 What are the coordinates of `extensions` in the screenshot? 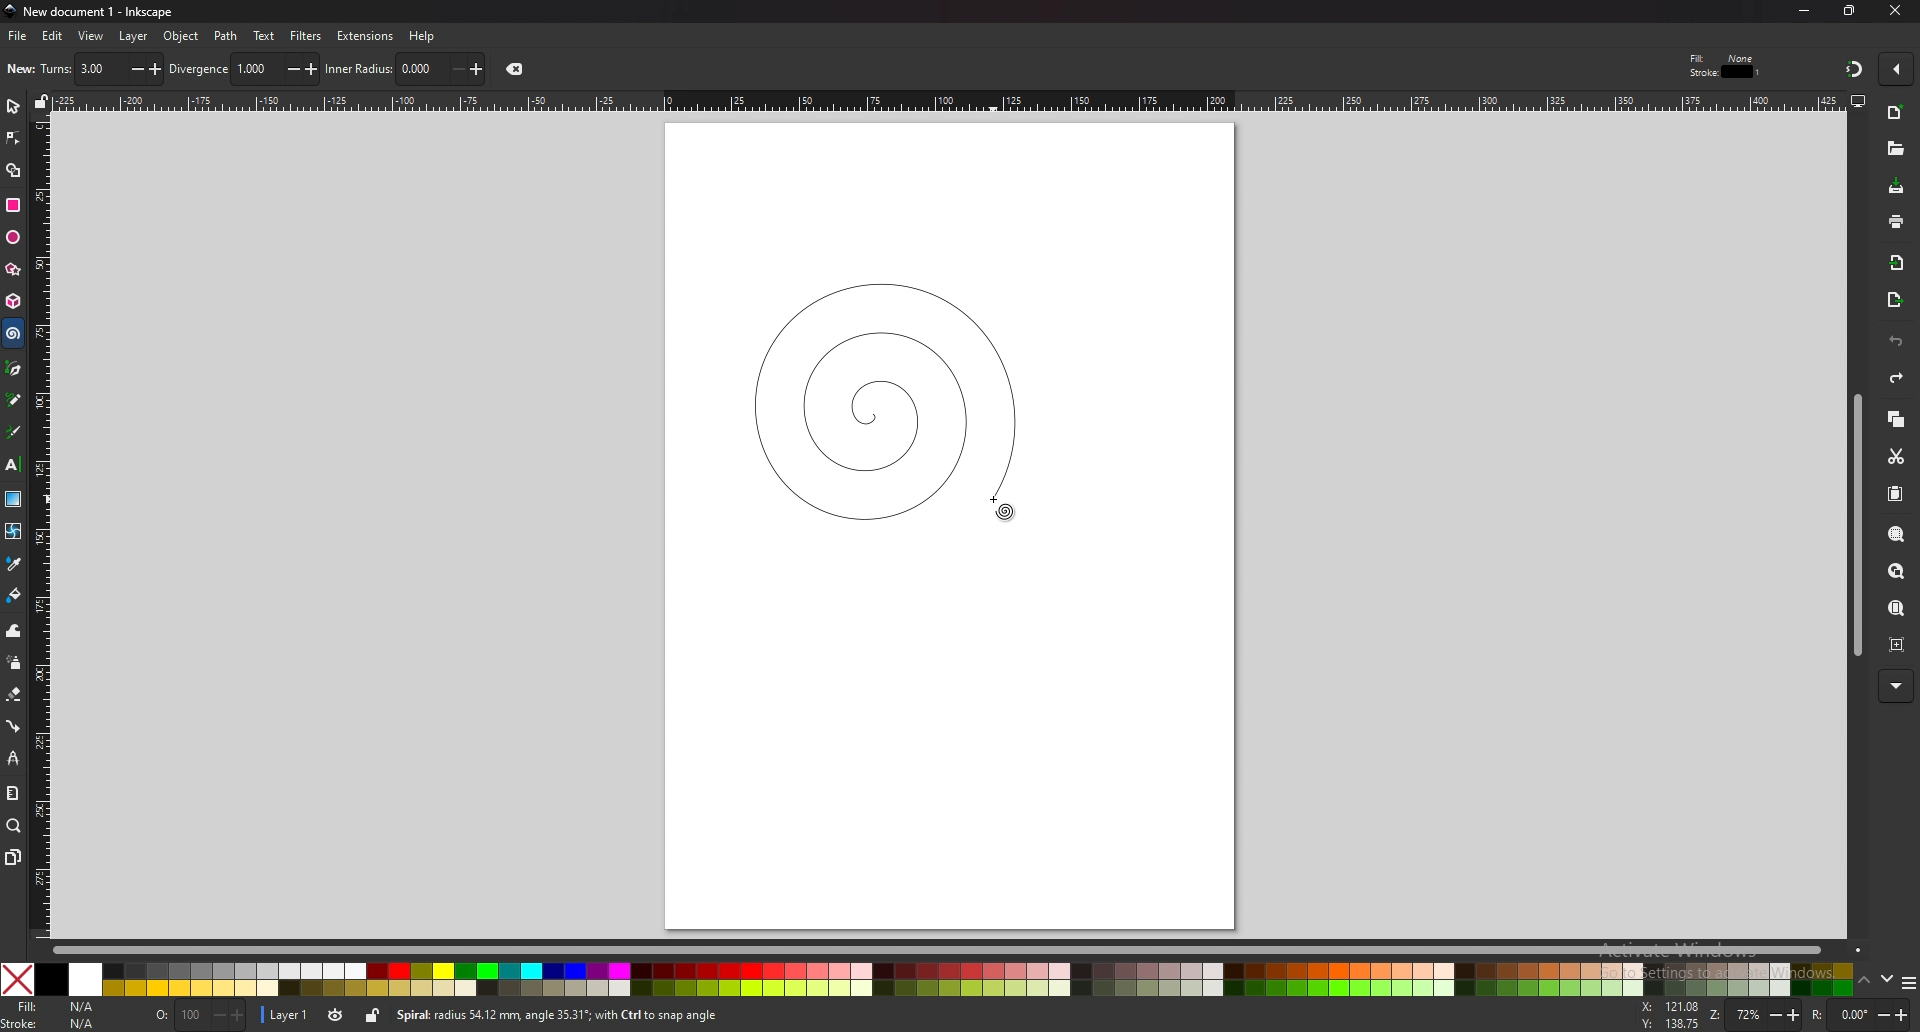 It's located at (367, 35).